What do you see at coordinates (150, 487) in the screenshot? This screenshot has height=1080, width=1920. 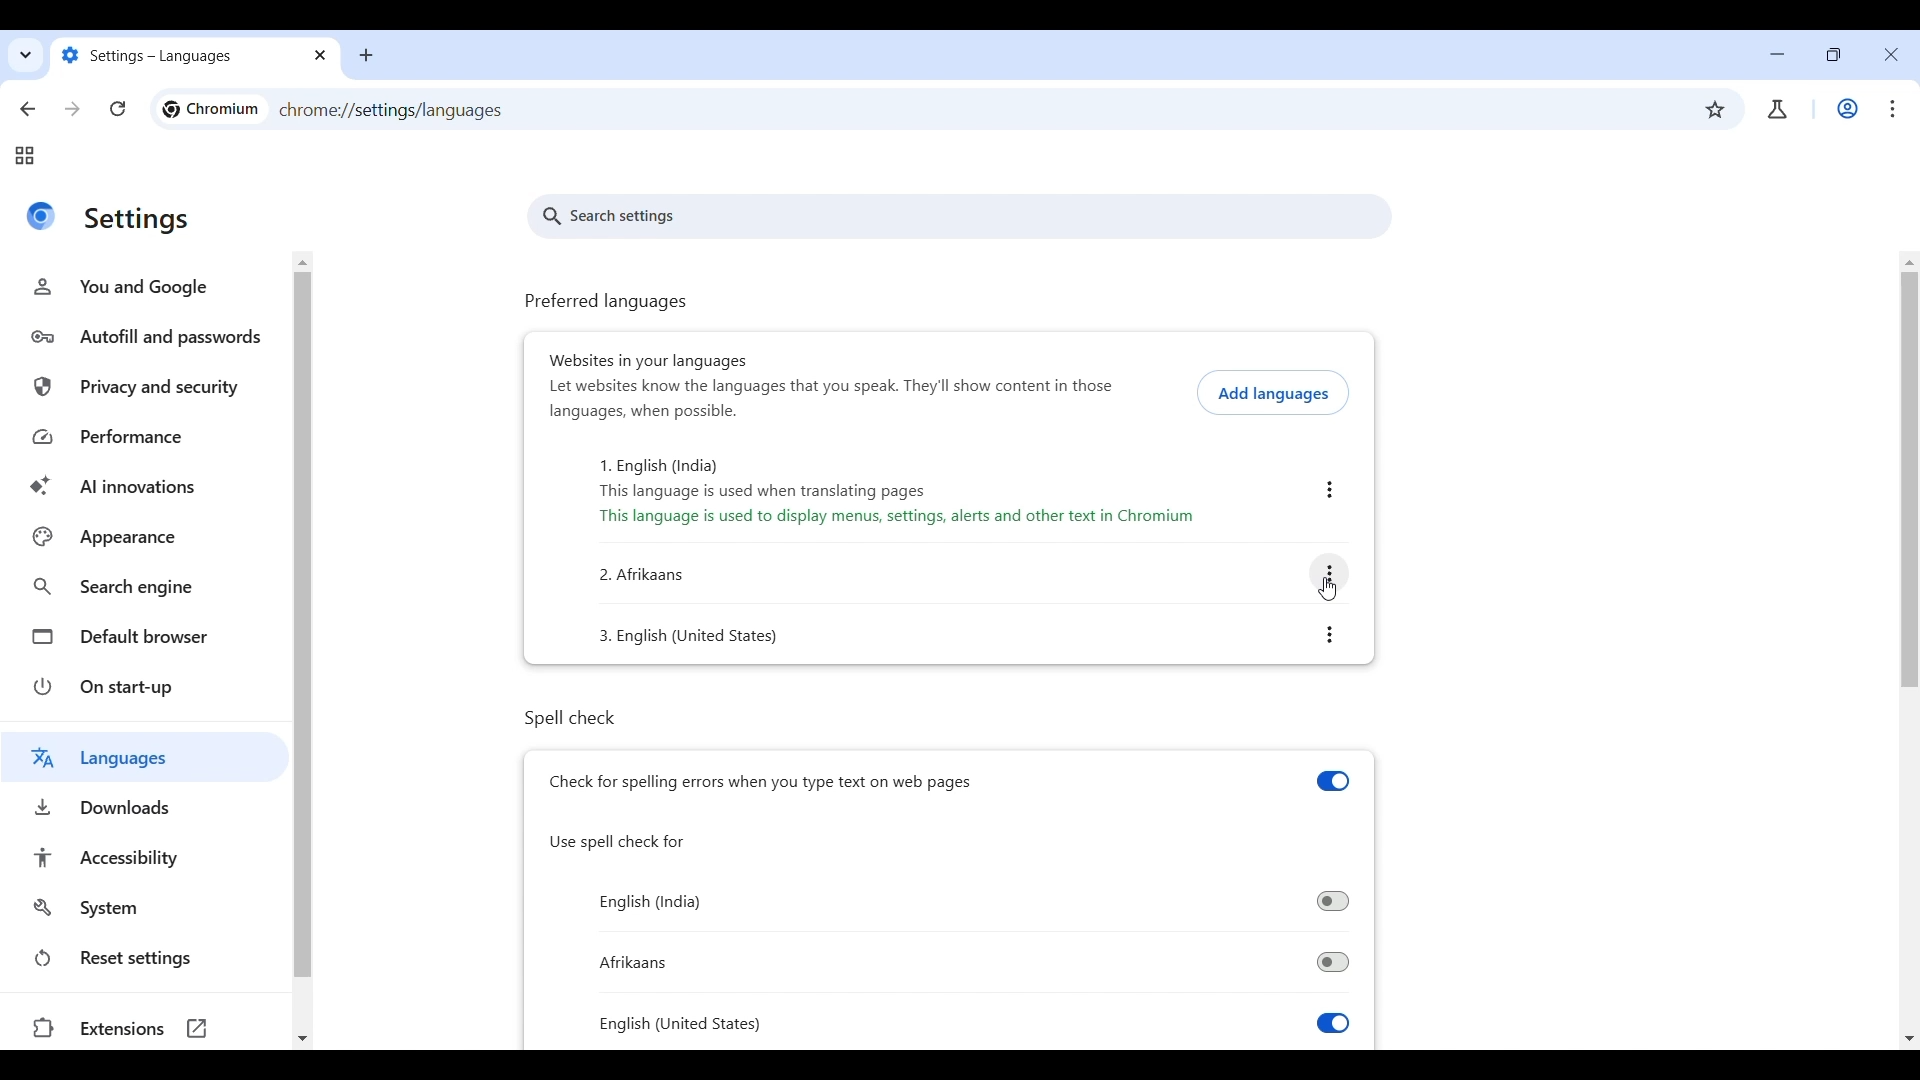 I see `AI innovations` at bounding box center [150, 487].